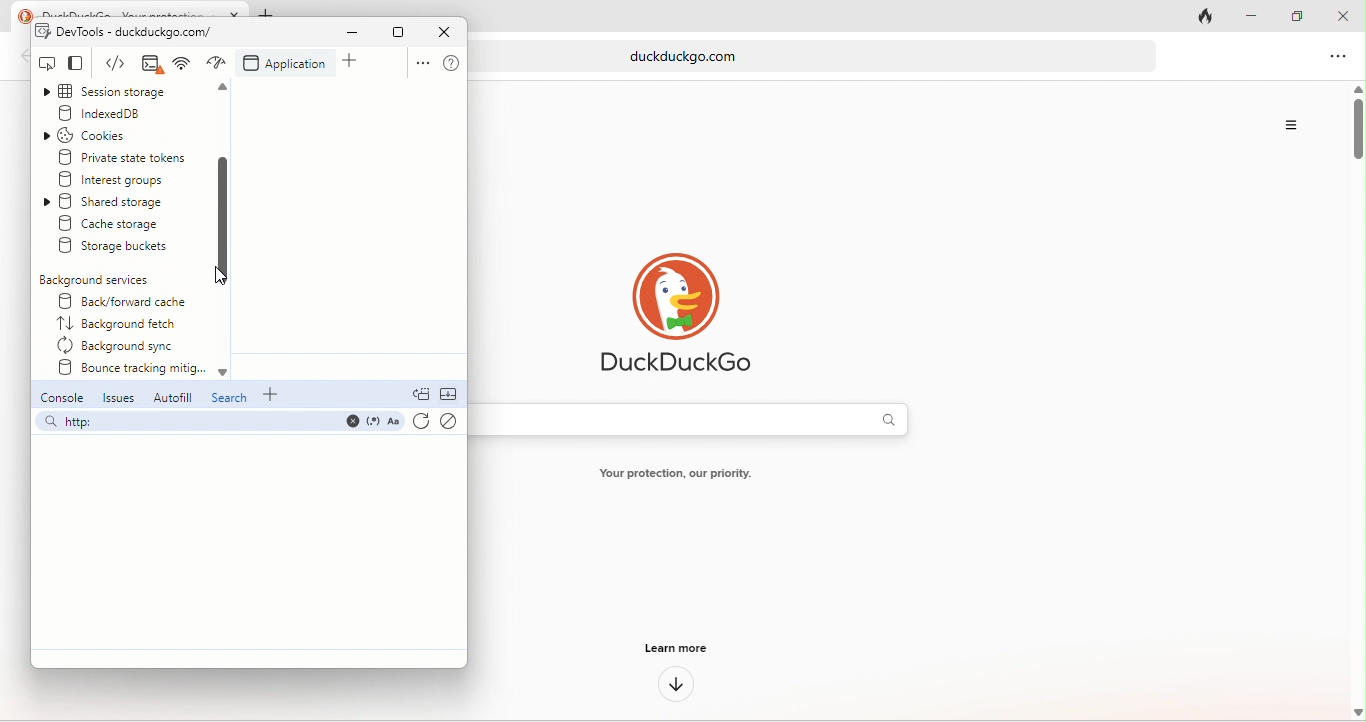 Image resolution: width=1366 pixels, height=722 pixels. I want to click on vertical scroll bar, so click(1356, 133).